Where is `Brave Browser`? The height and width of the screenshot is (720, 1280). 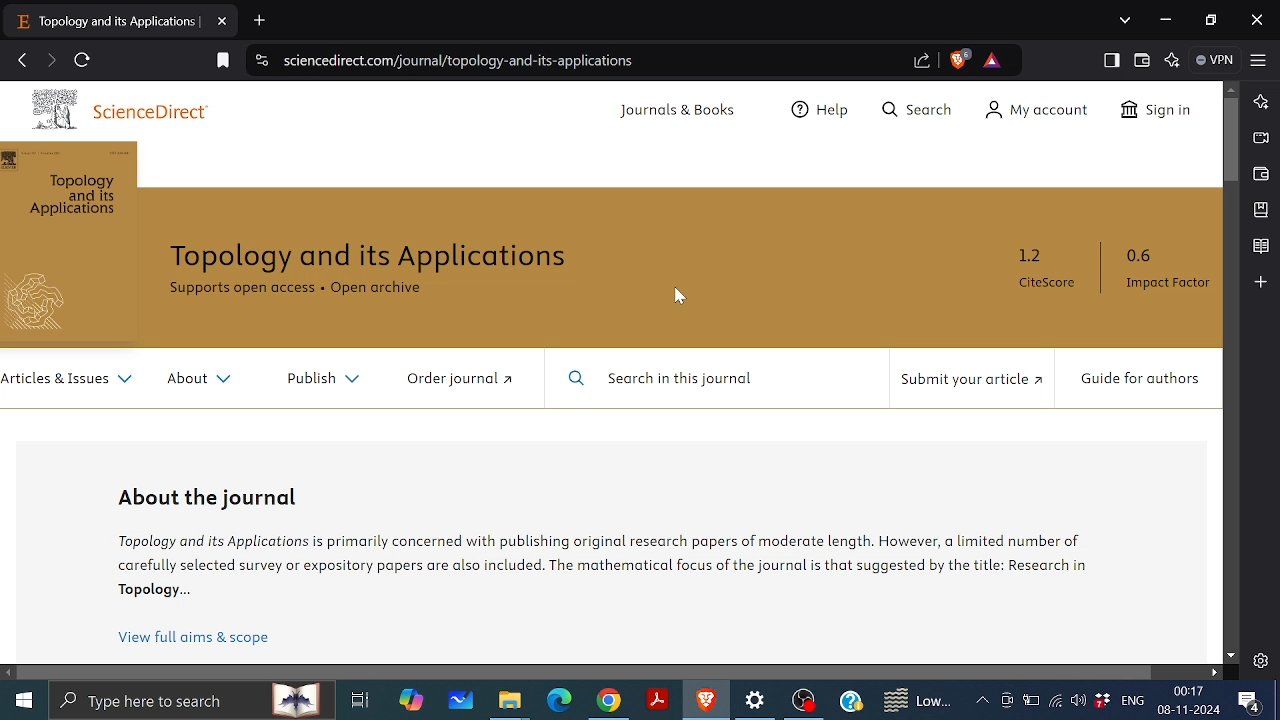
Brave Browser is located at coordinates (706, 701).